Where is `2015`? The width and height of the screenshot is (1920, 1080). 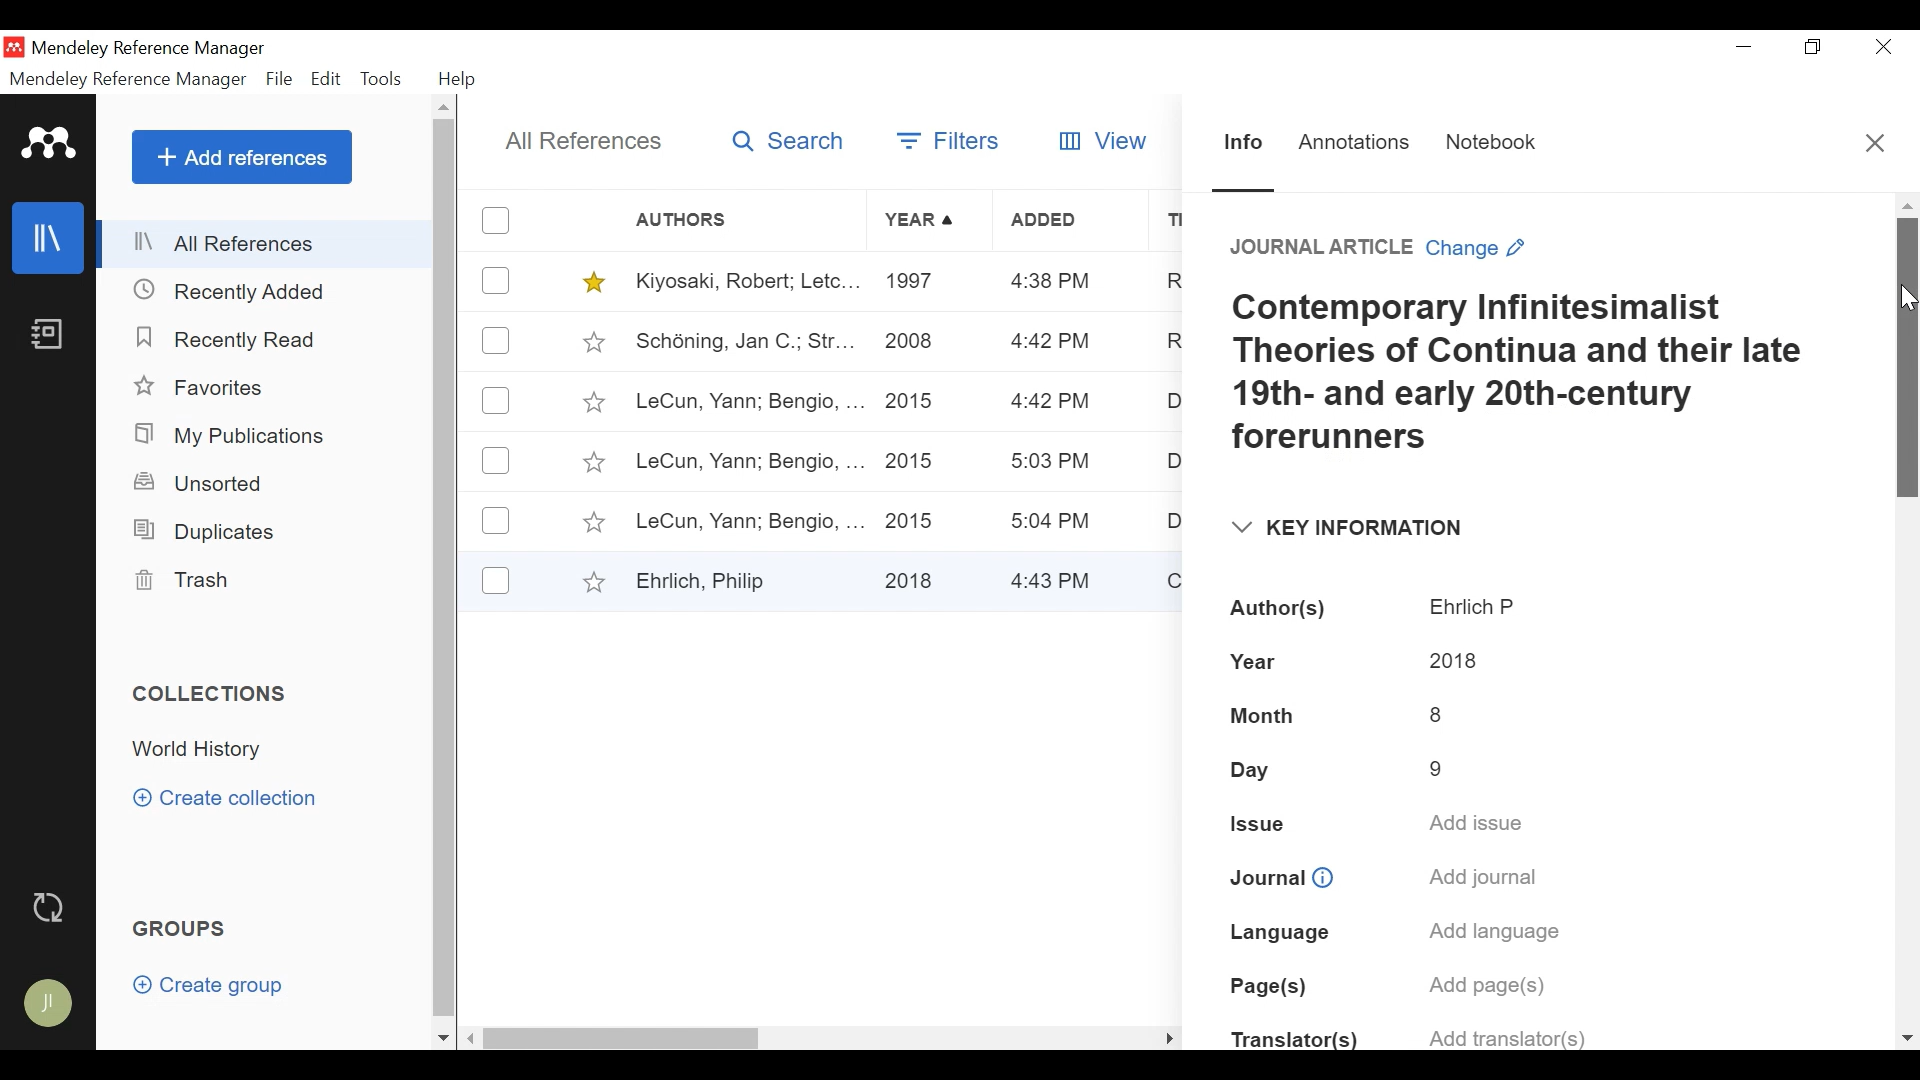 2015 is located at coordinates (916, 518).